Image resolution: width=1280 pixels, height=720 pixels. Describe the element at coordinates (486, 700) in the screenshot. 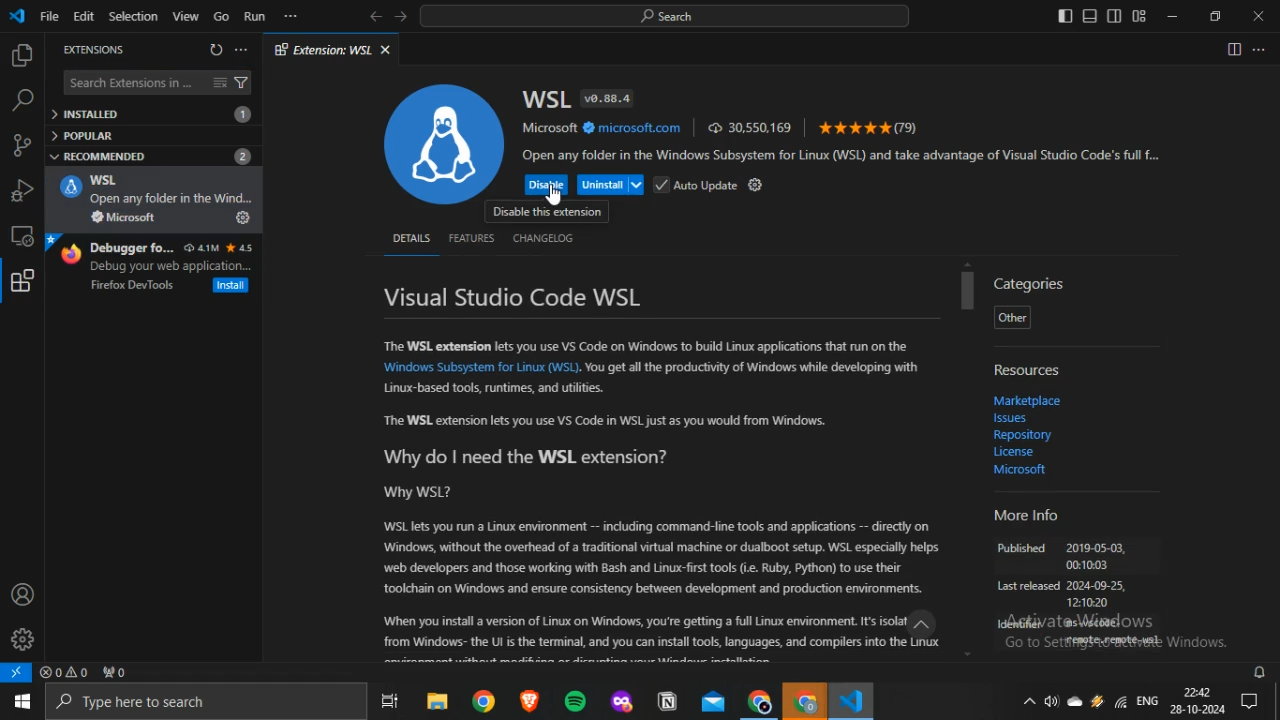

I see `google chrome` at that location.